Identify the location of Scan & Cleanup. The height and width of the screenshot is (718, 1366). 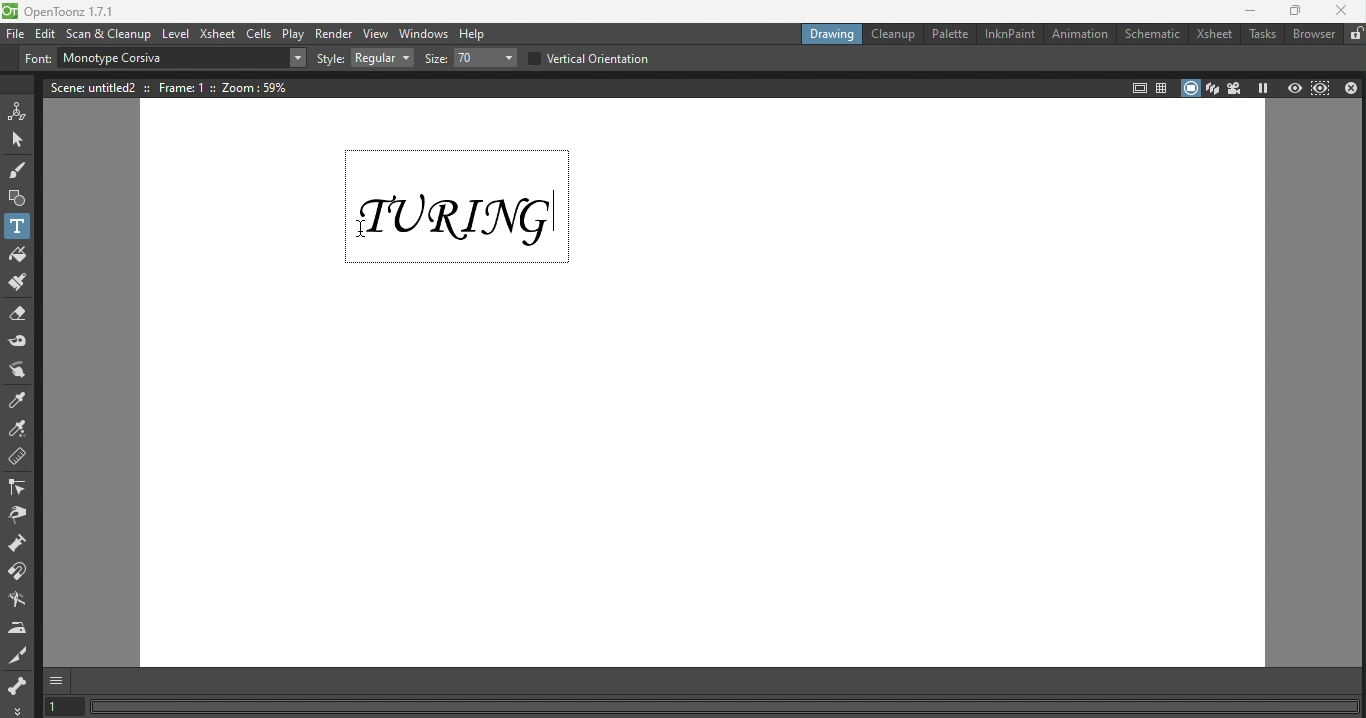
(110, 33).